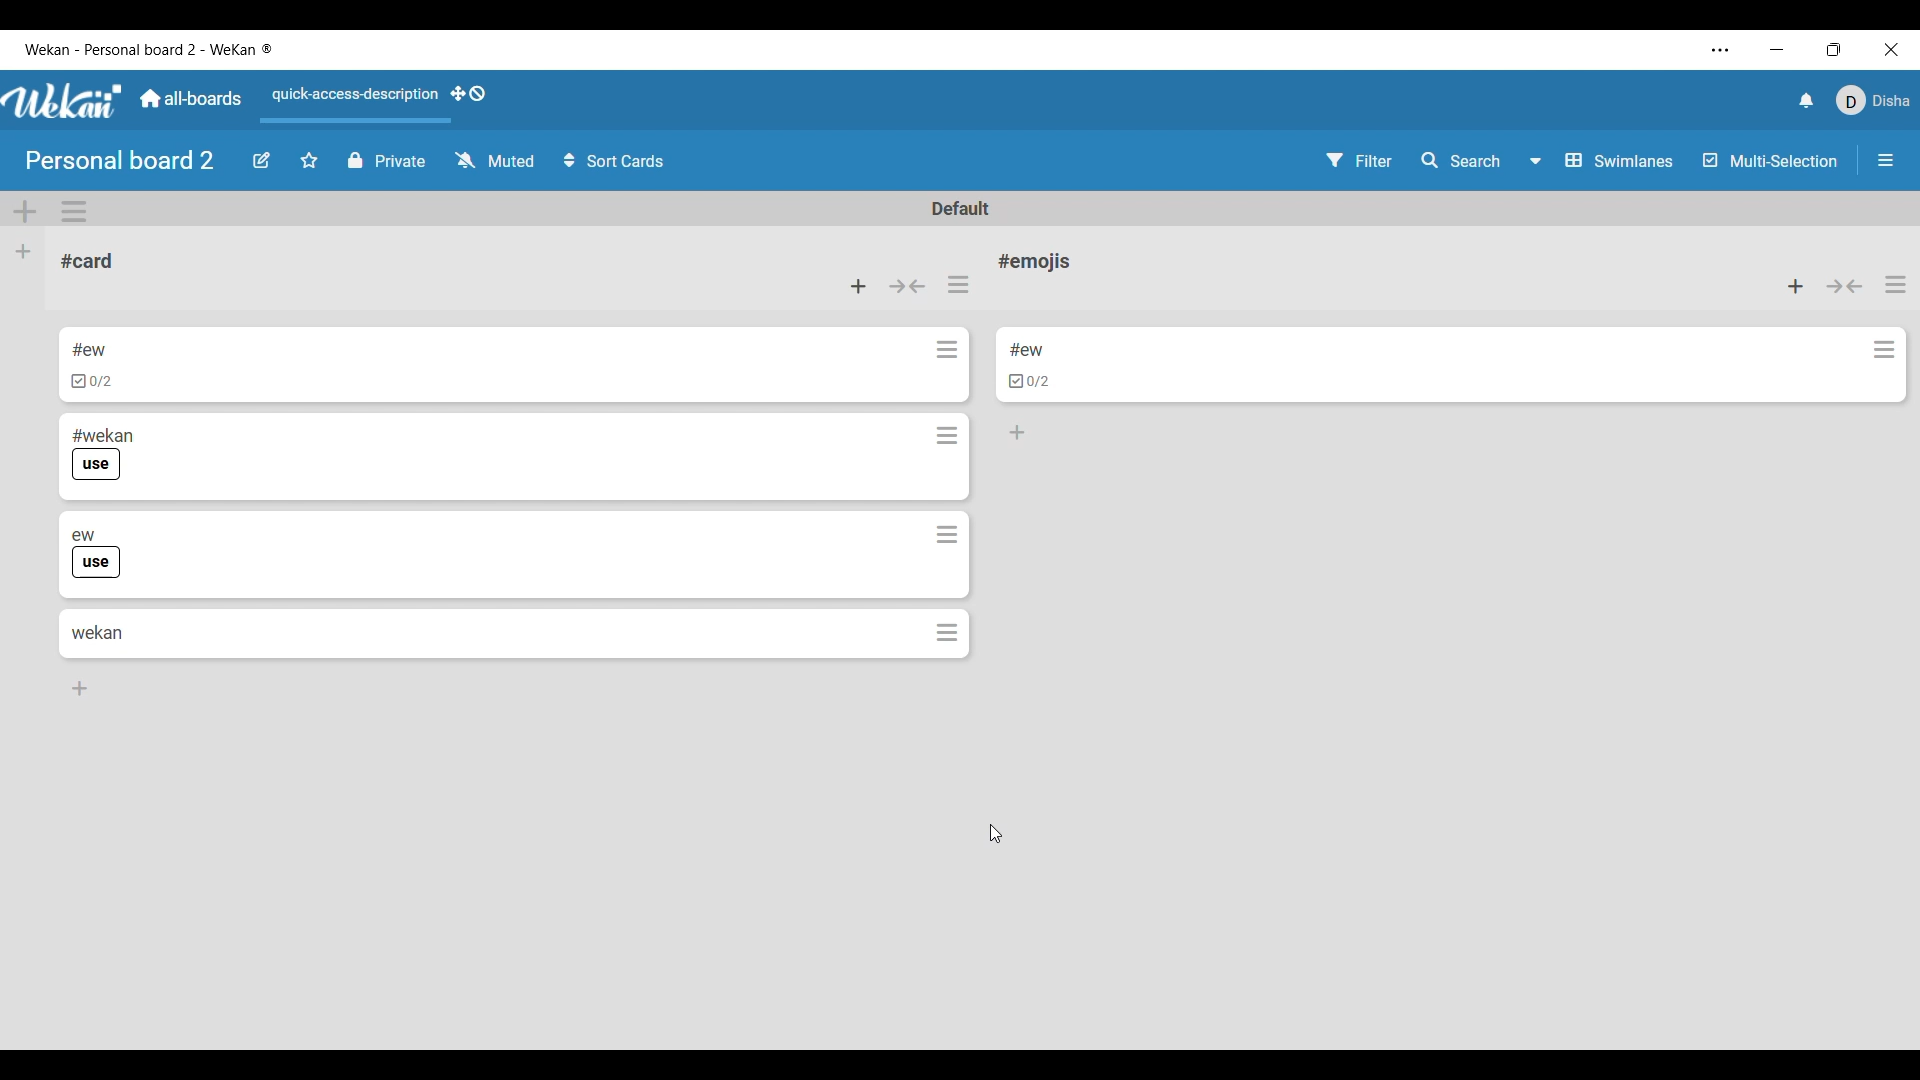  Describe the element at coordinates (1360, 160) in the screenshot. I see `Filter` at that location.